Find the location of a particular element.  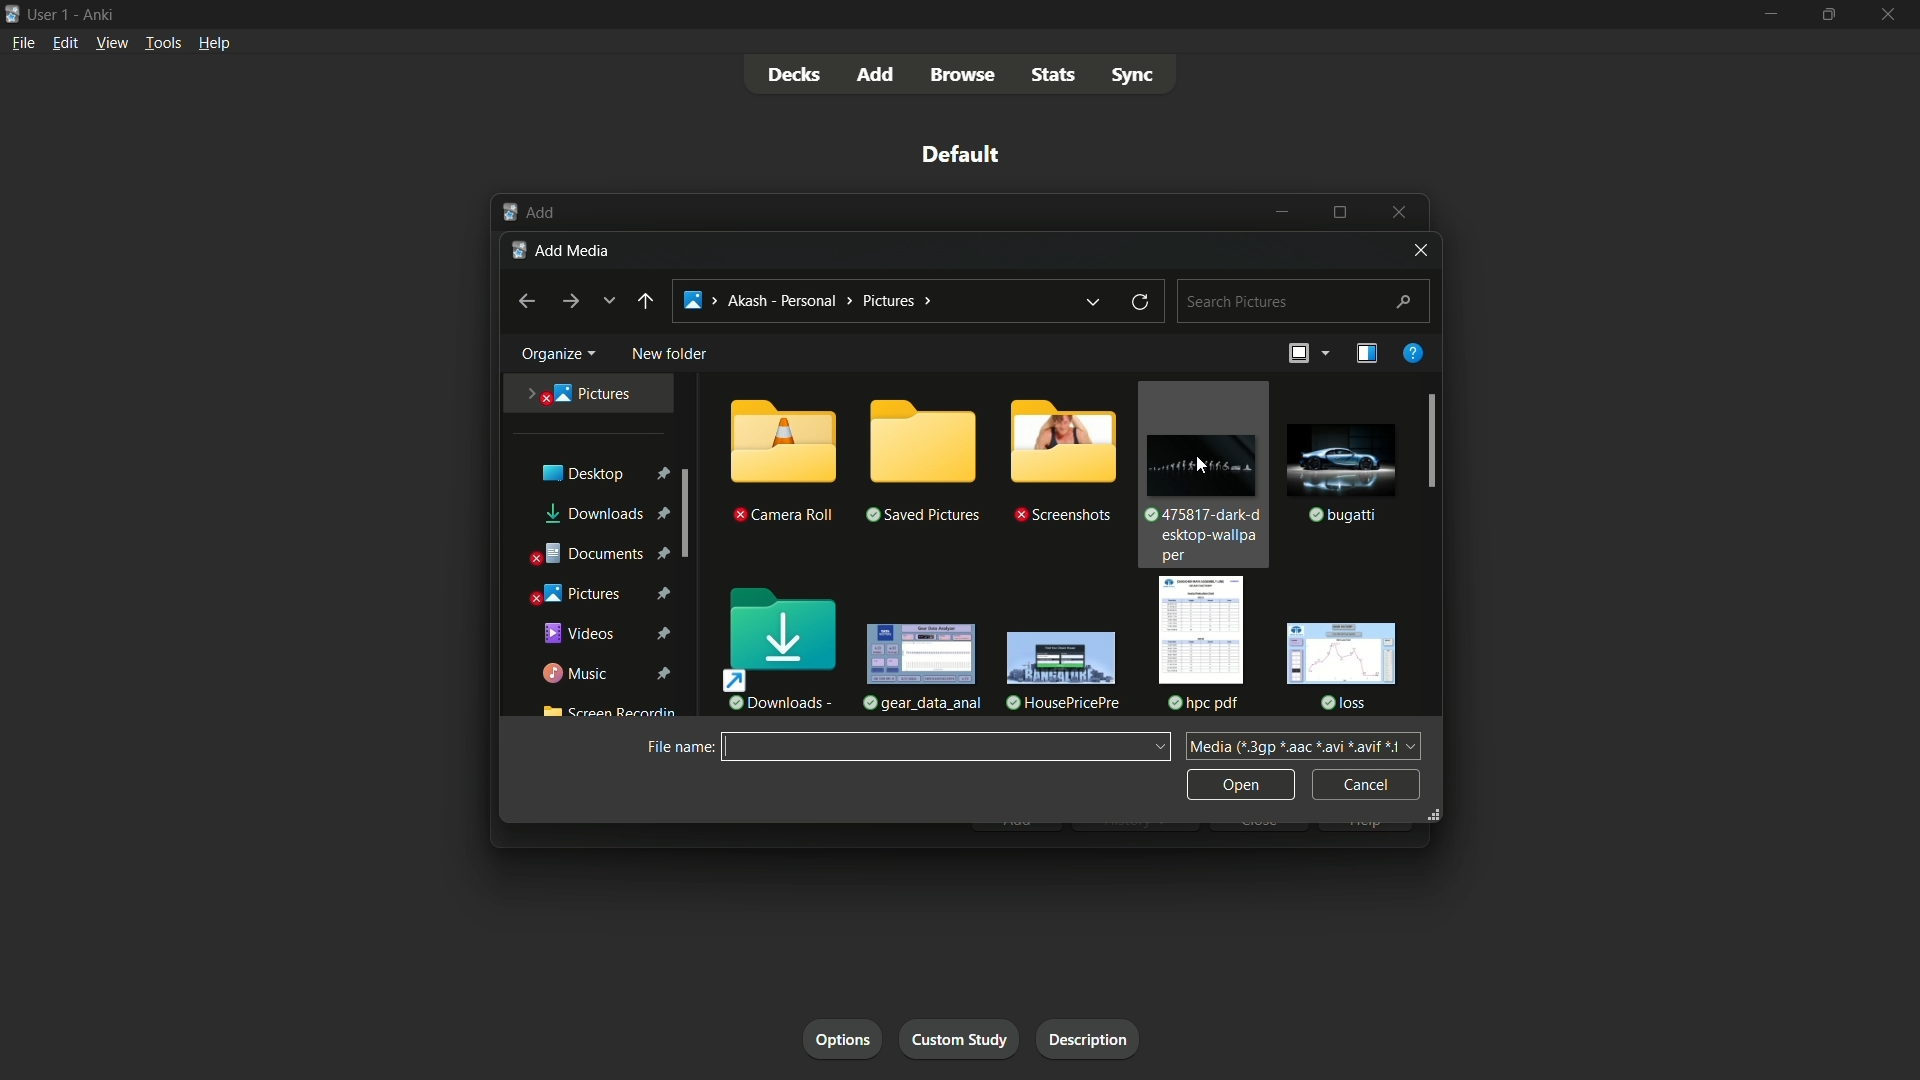

dia (*3gp *aac *avi *avif 1 + is located at coordinates (1306, 746).